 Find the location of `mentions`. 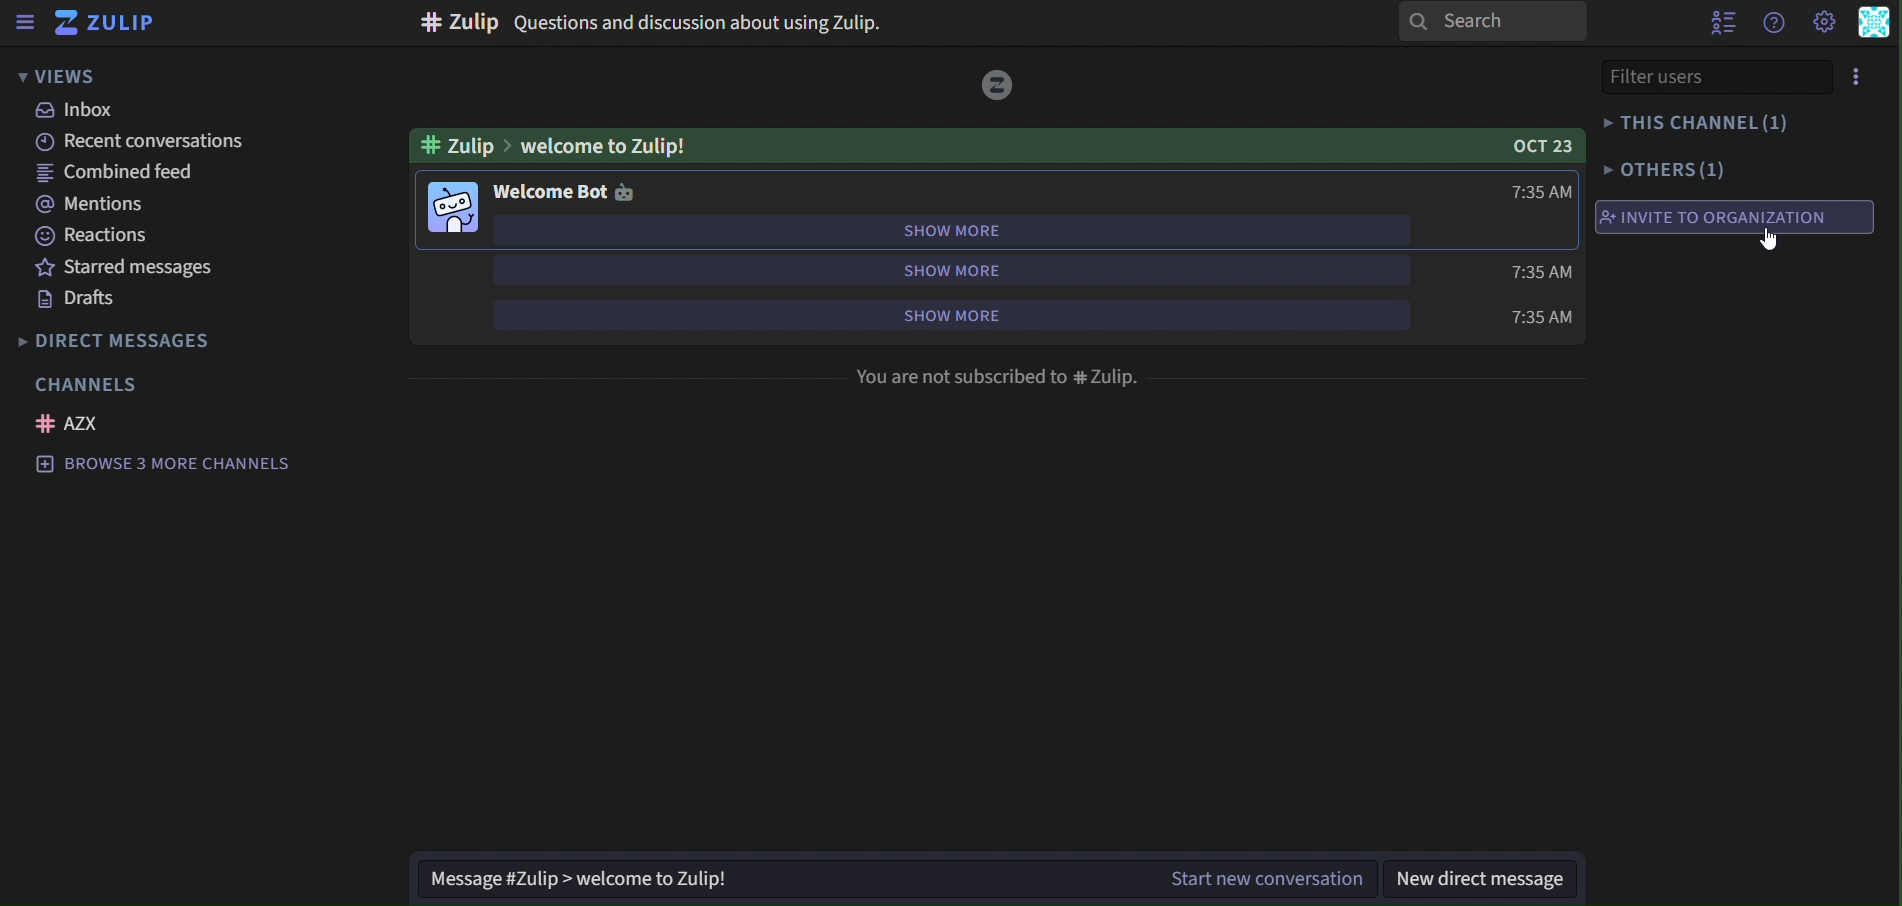

mentions is located at coordinates (92, 204).